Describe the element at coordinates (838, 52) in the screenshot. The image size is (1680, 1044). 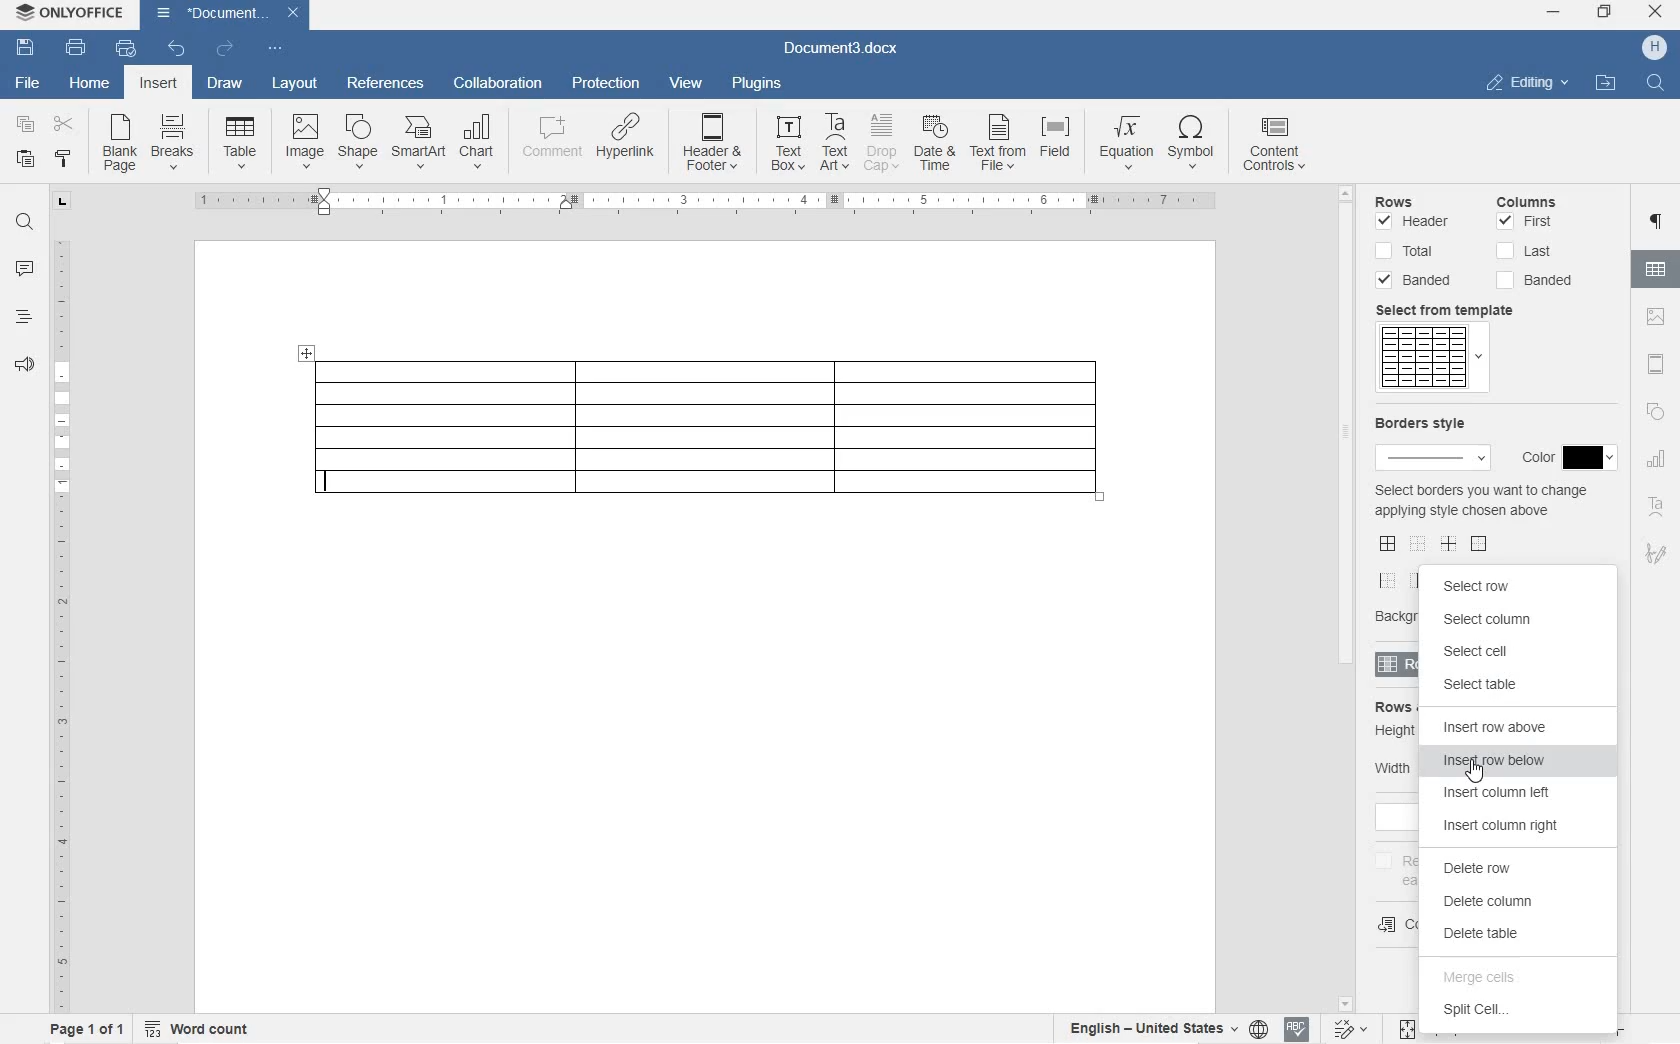
I see `Document3.docx` at that location.